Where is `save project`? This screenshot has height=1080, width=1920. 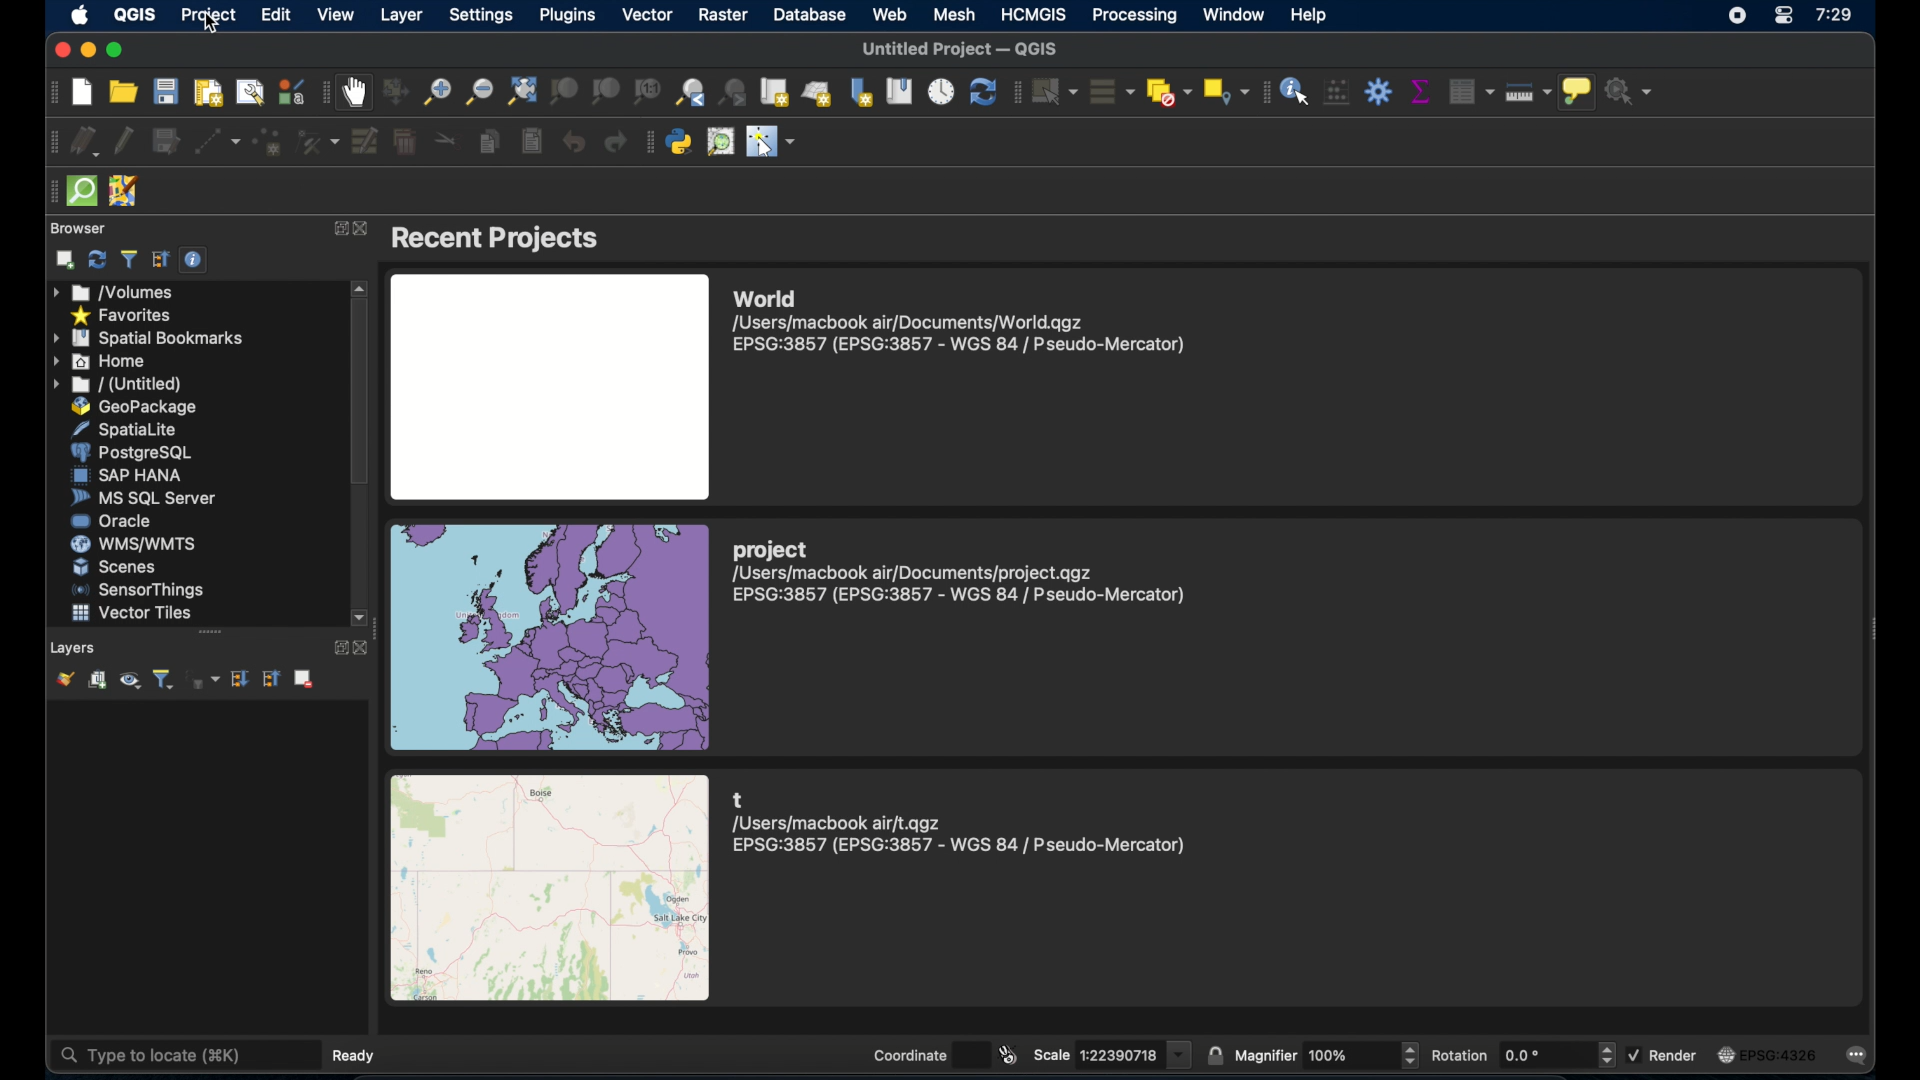
save project is located at coordinates (165, 92).